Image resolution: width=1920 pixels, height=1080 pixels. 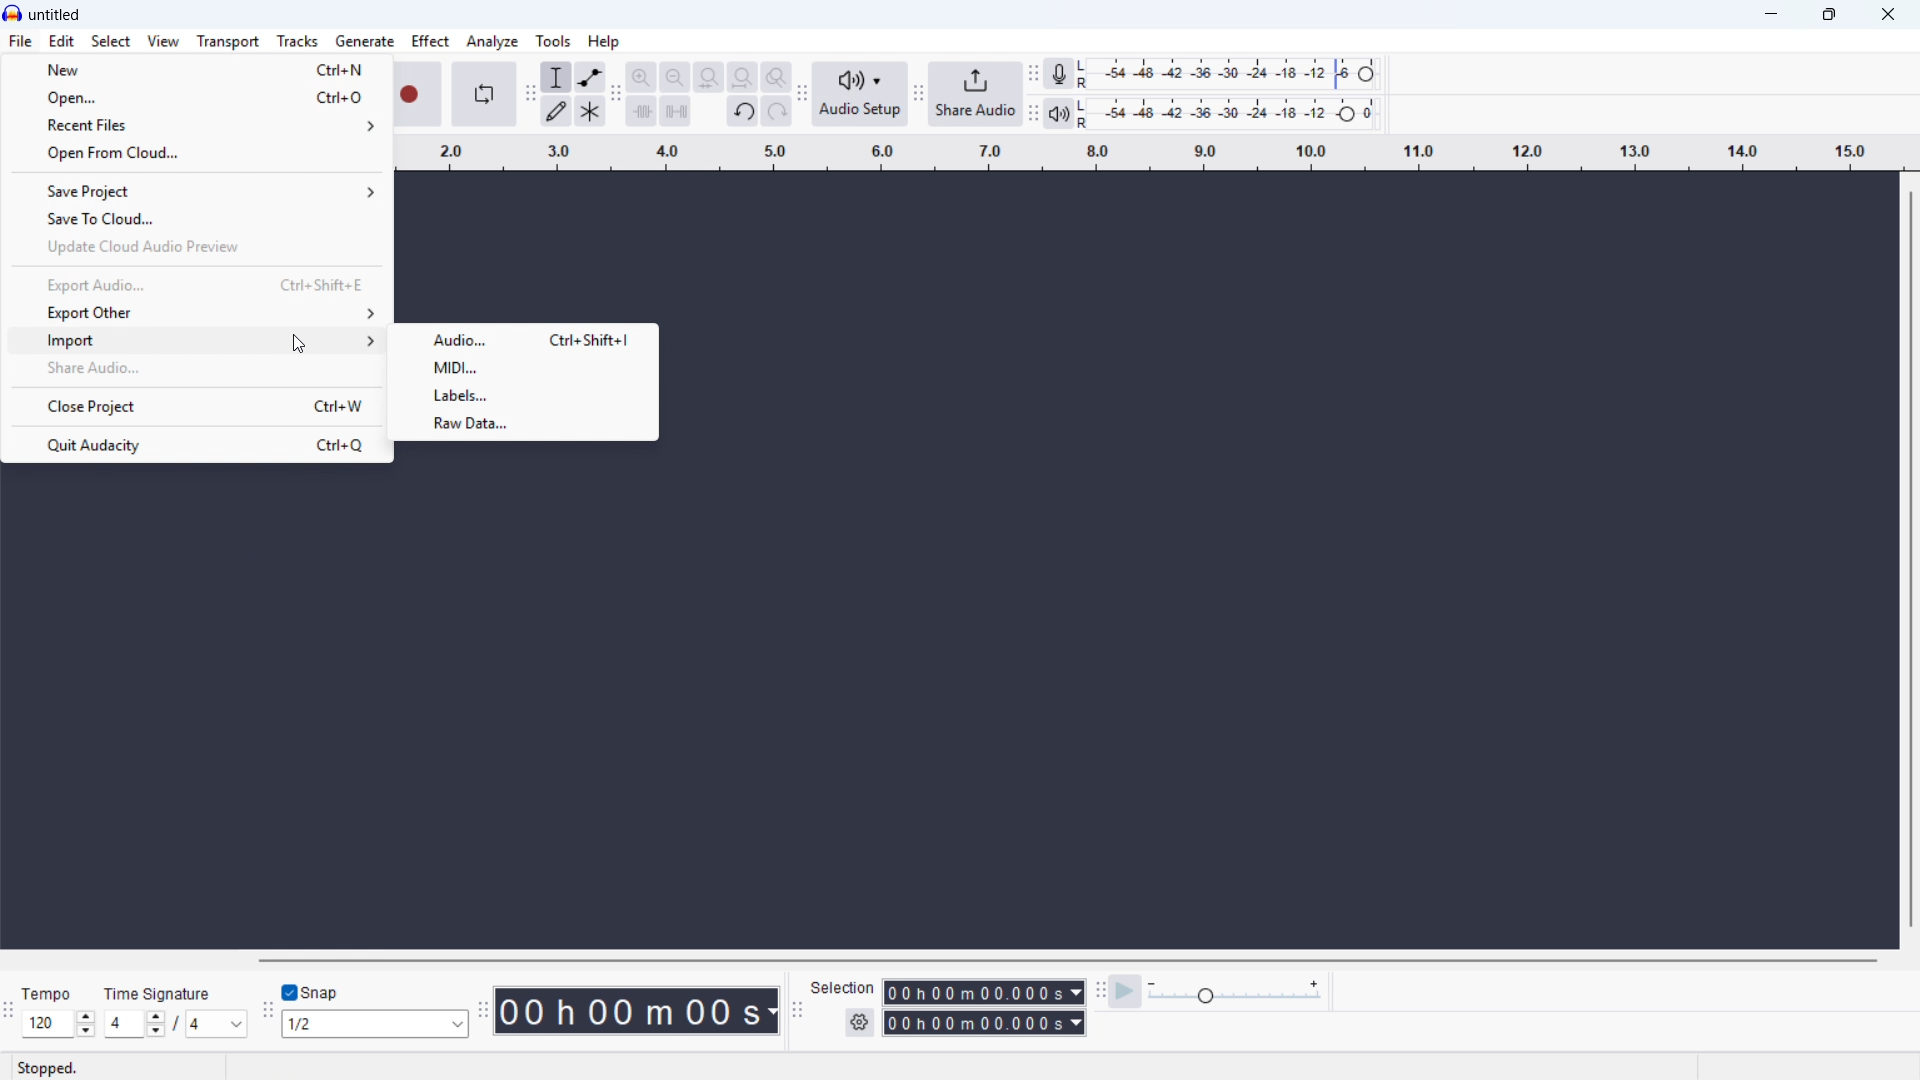 What do you see at coordinates (1234, 73) in the screenshot?
I see `Recording level ` at bounding box center [1234, 73].